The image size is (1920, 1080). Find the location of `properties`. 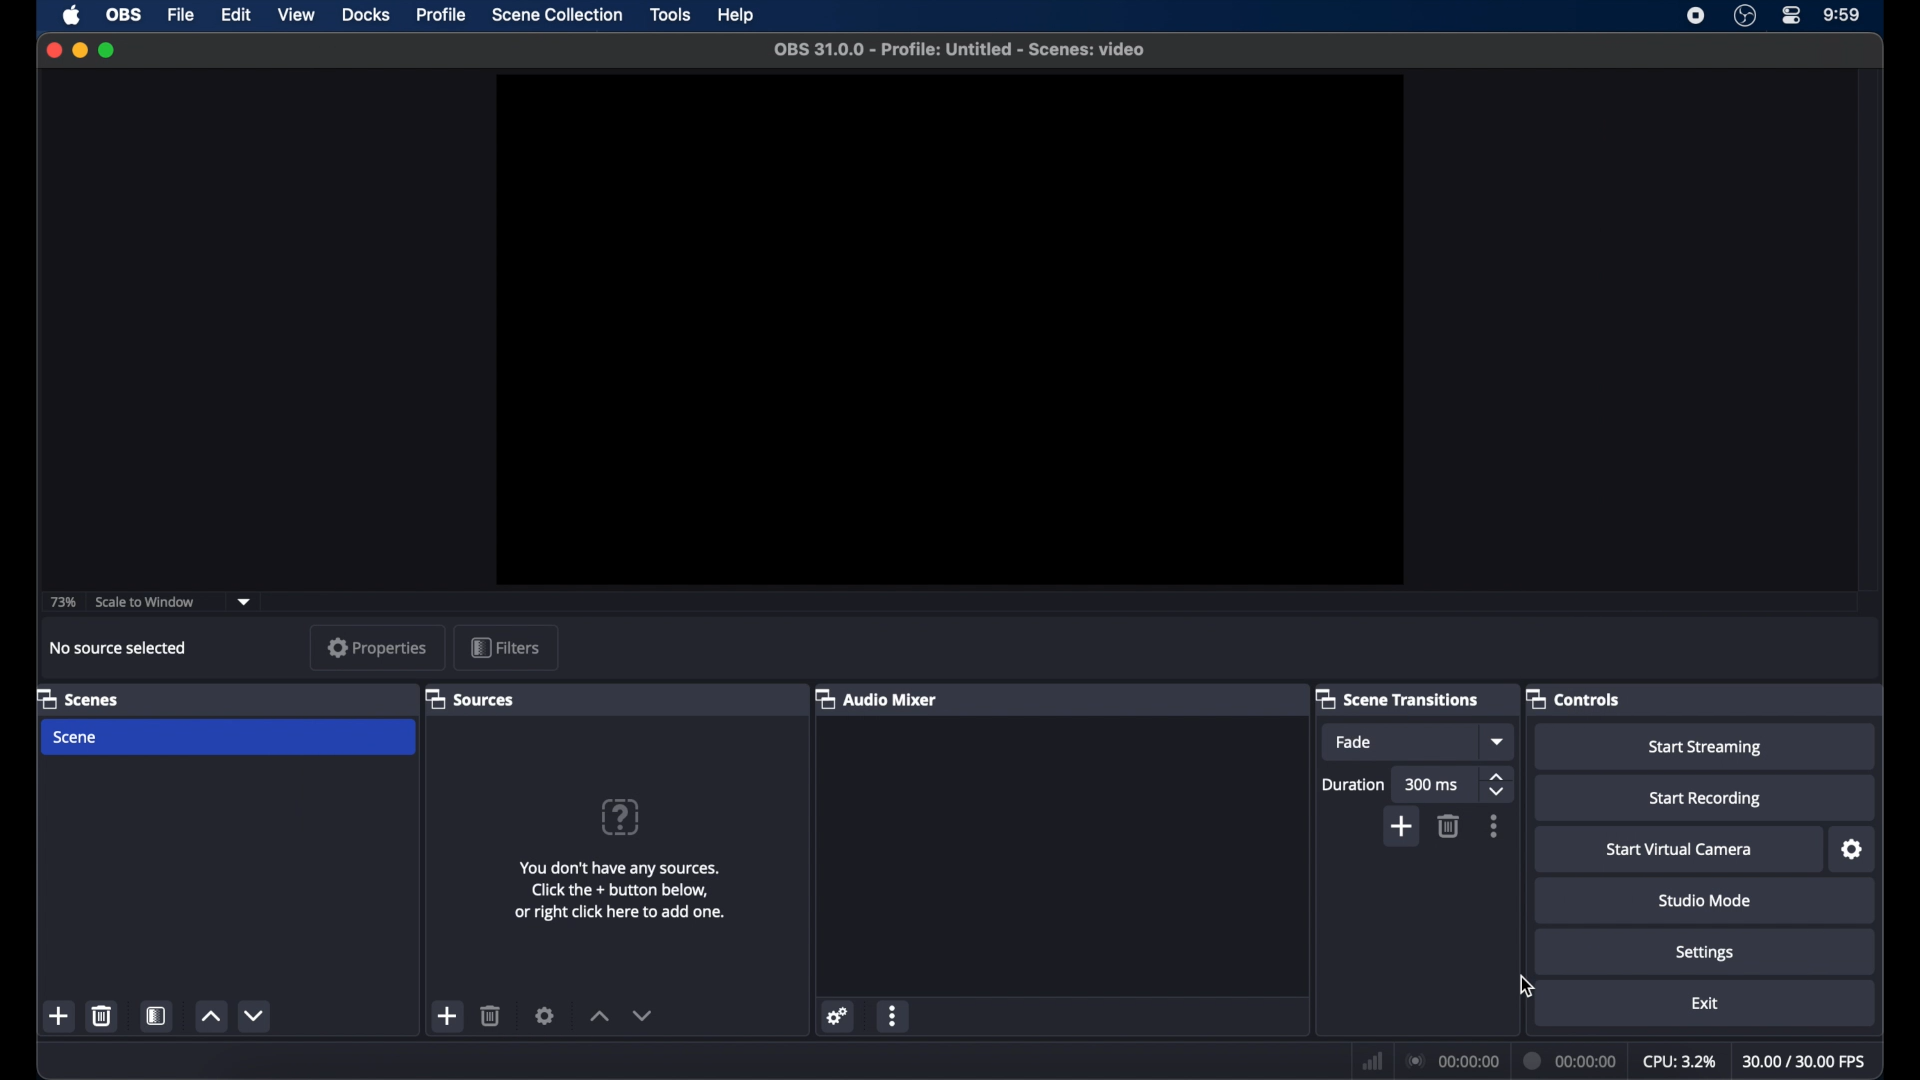

properties is located at coordinates (378, 647).